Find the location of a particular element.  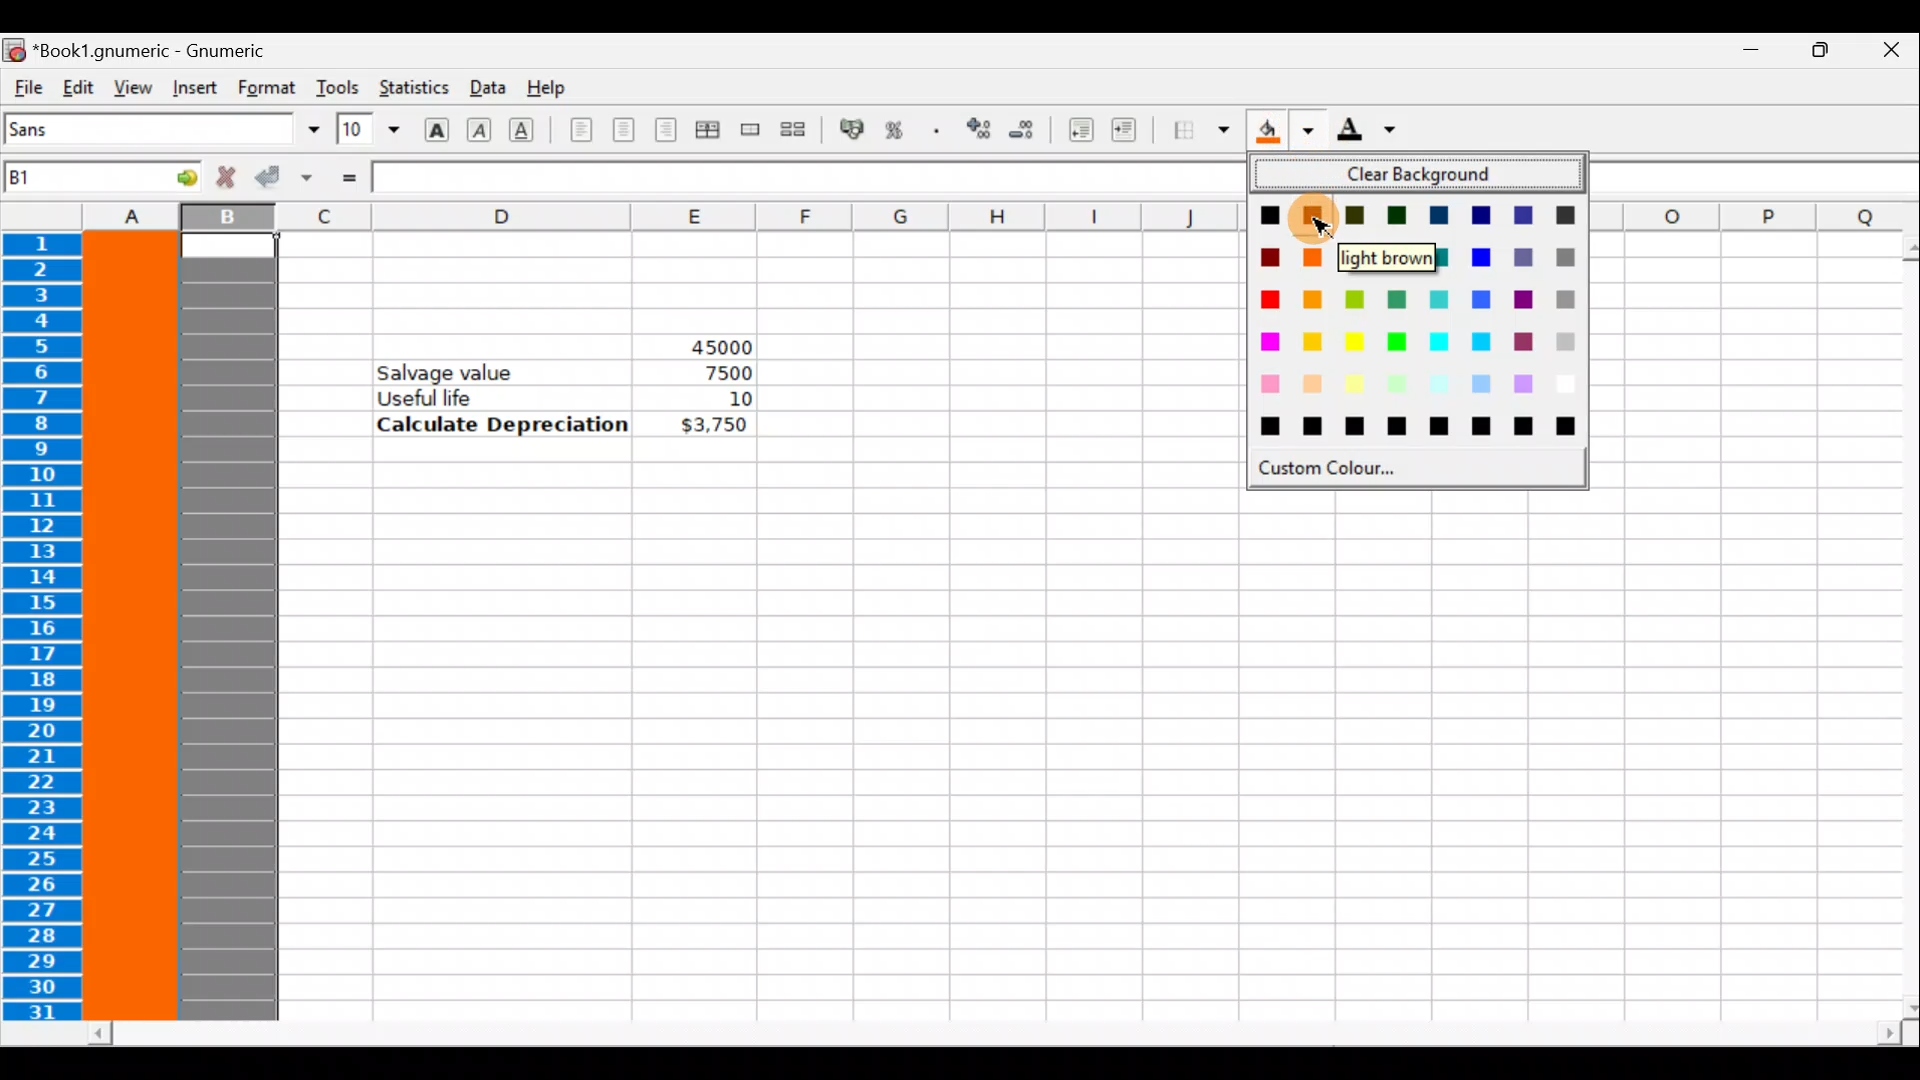

Minimize is located at coordinates (1741, 56).